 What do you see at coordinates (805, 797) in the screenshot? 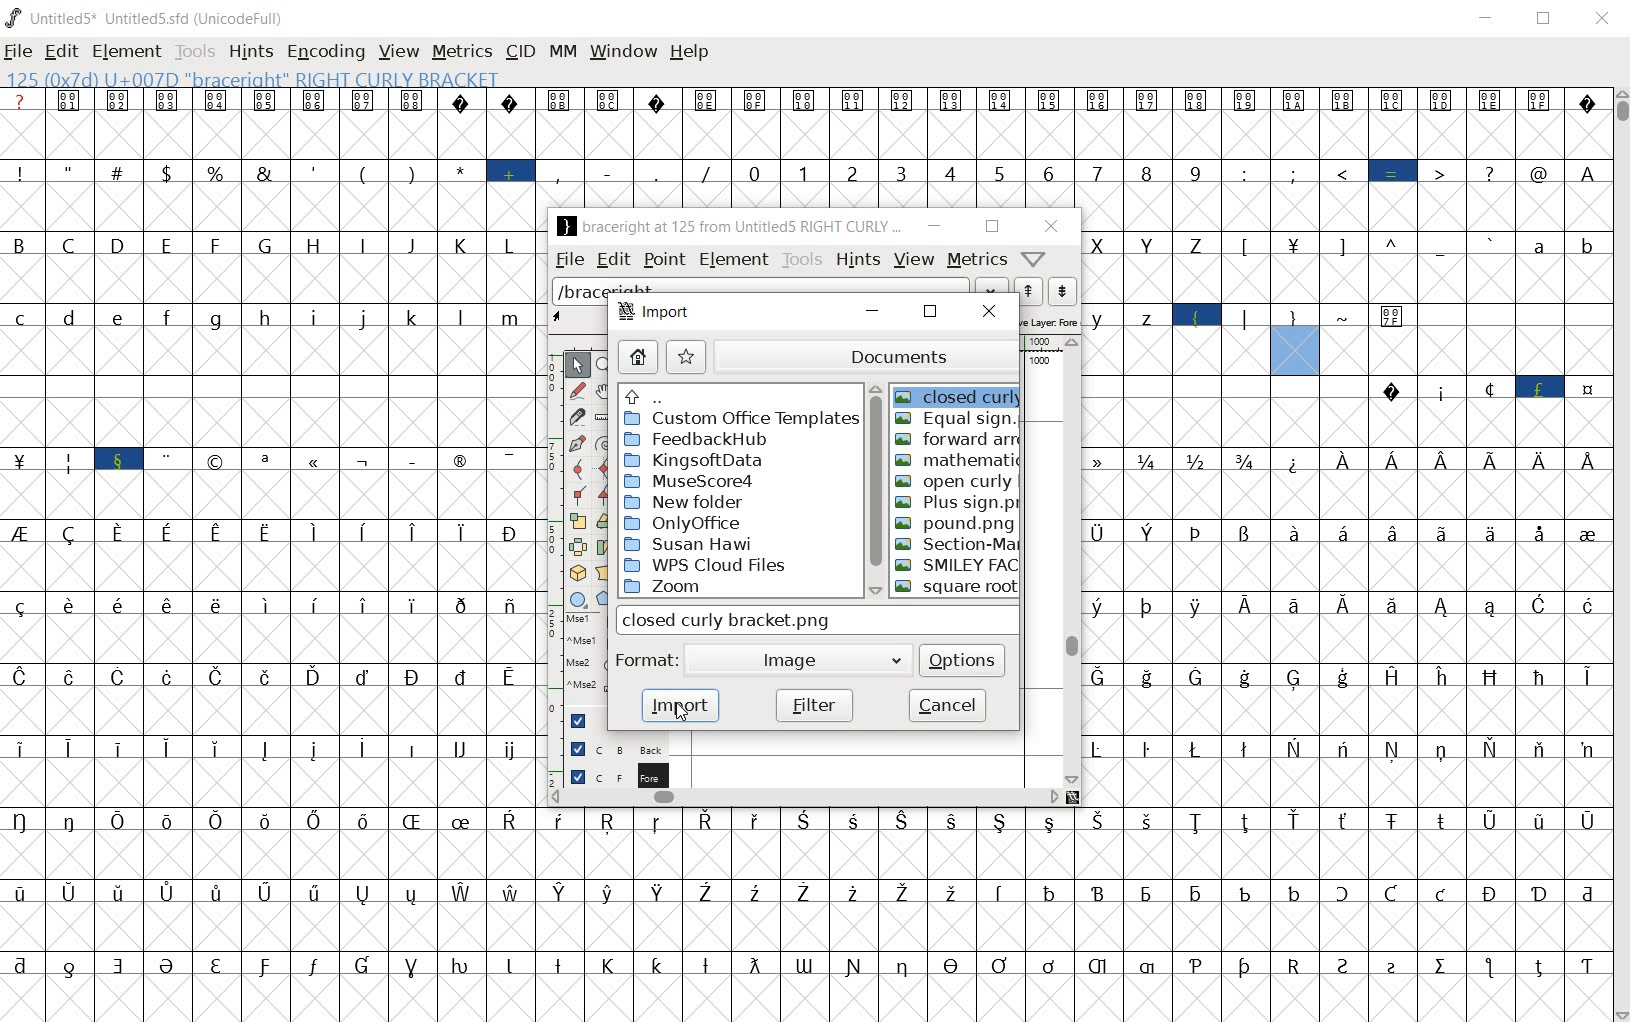
I see `scrollbar` at bounding box center [805, 797].